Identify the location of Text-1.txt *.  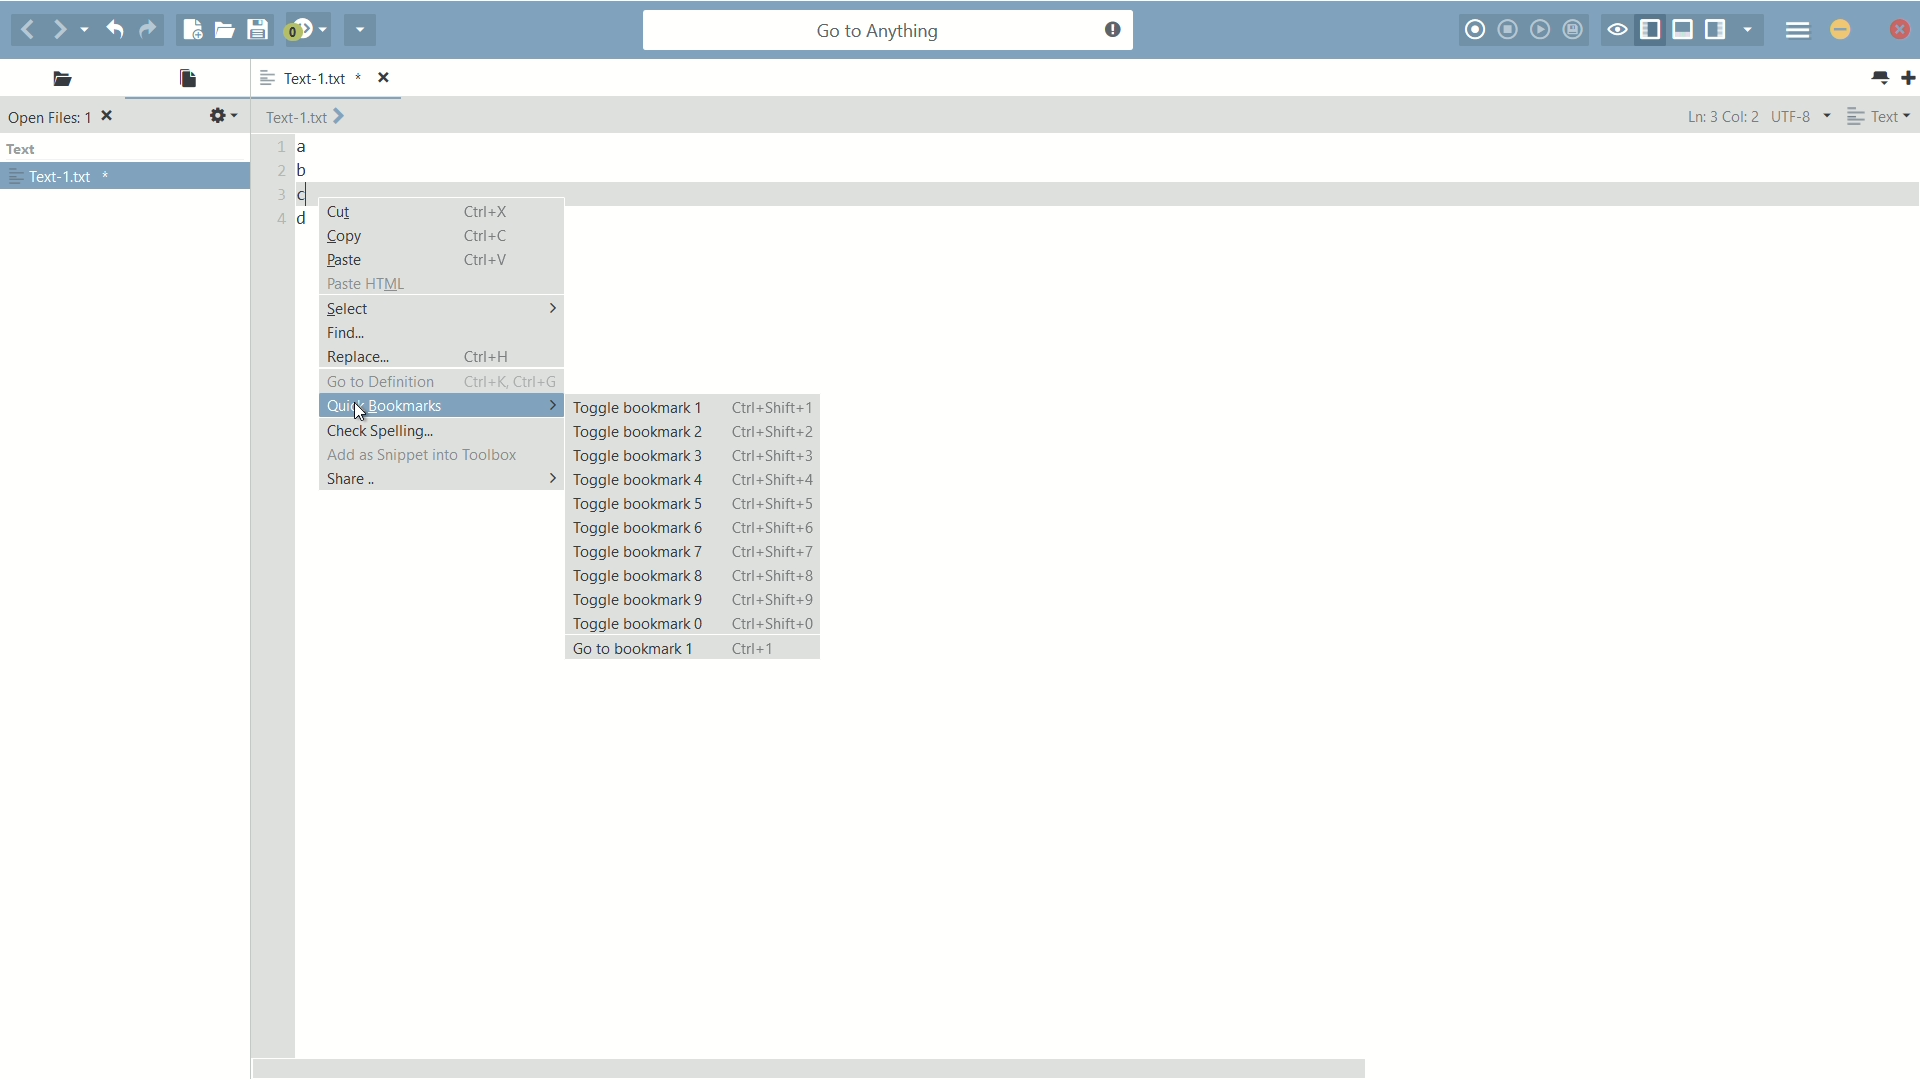
(61, 177).